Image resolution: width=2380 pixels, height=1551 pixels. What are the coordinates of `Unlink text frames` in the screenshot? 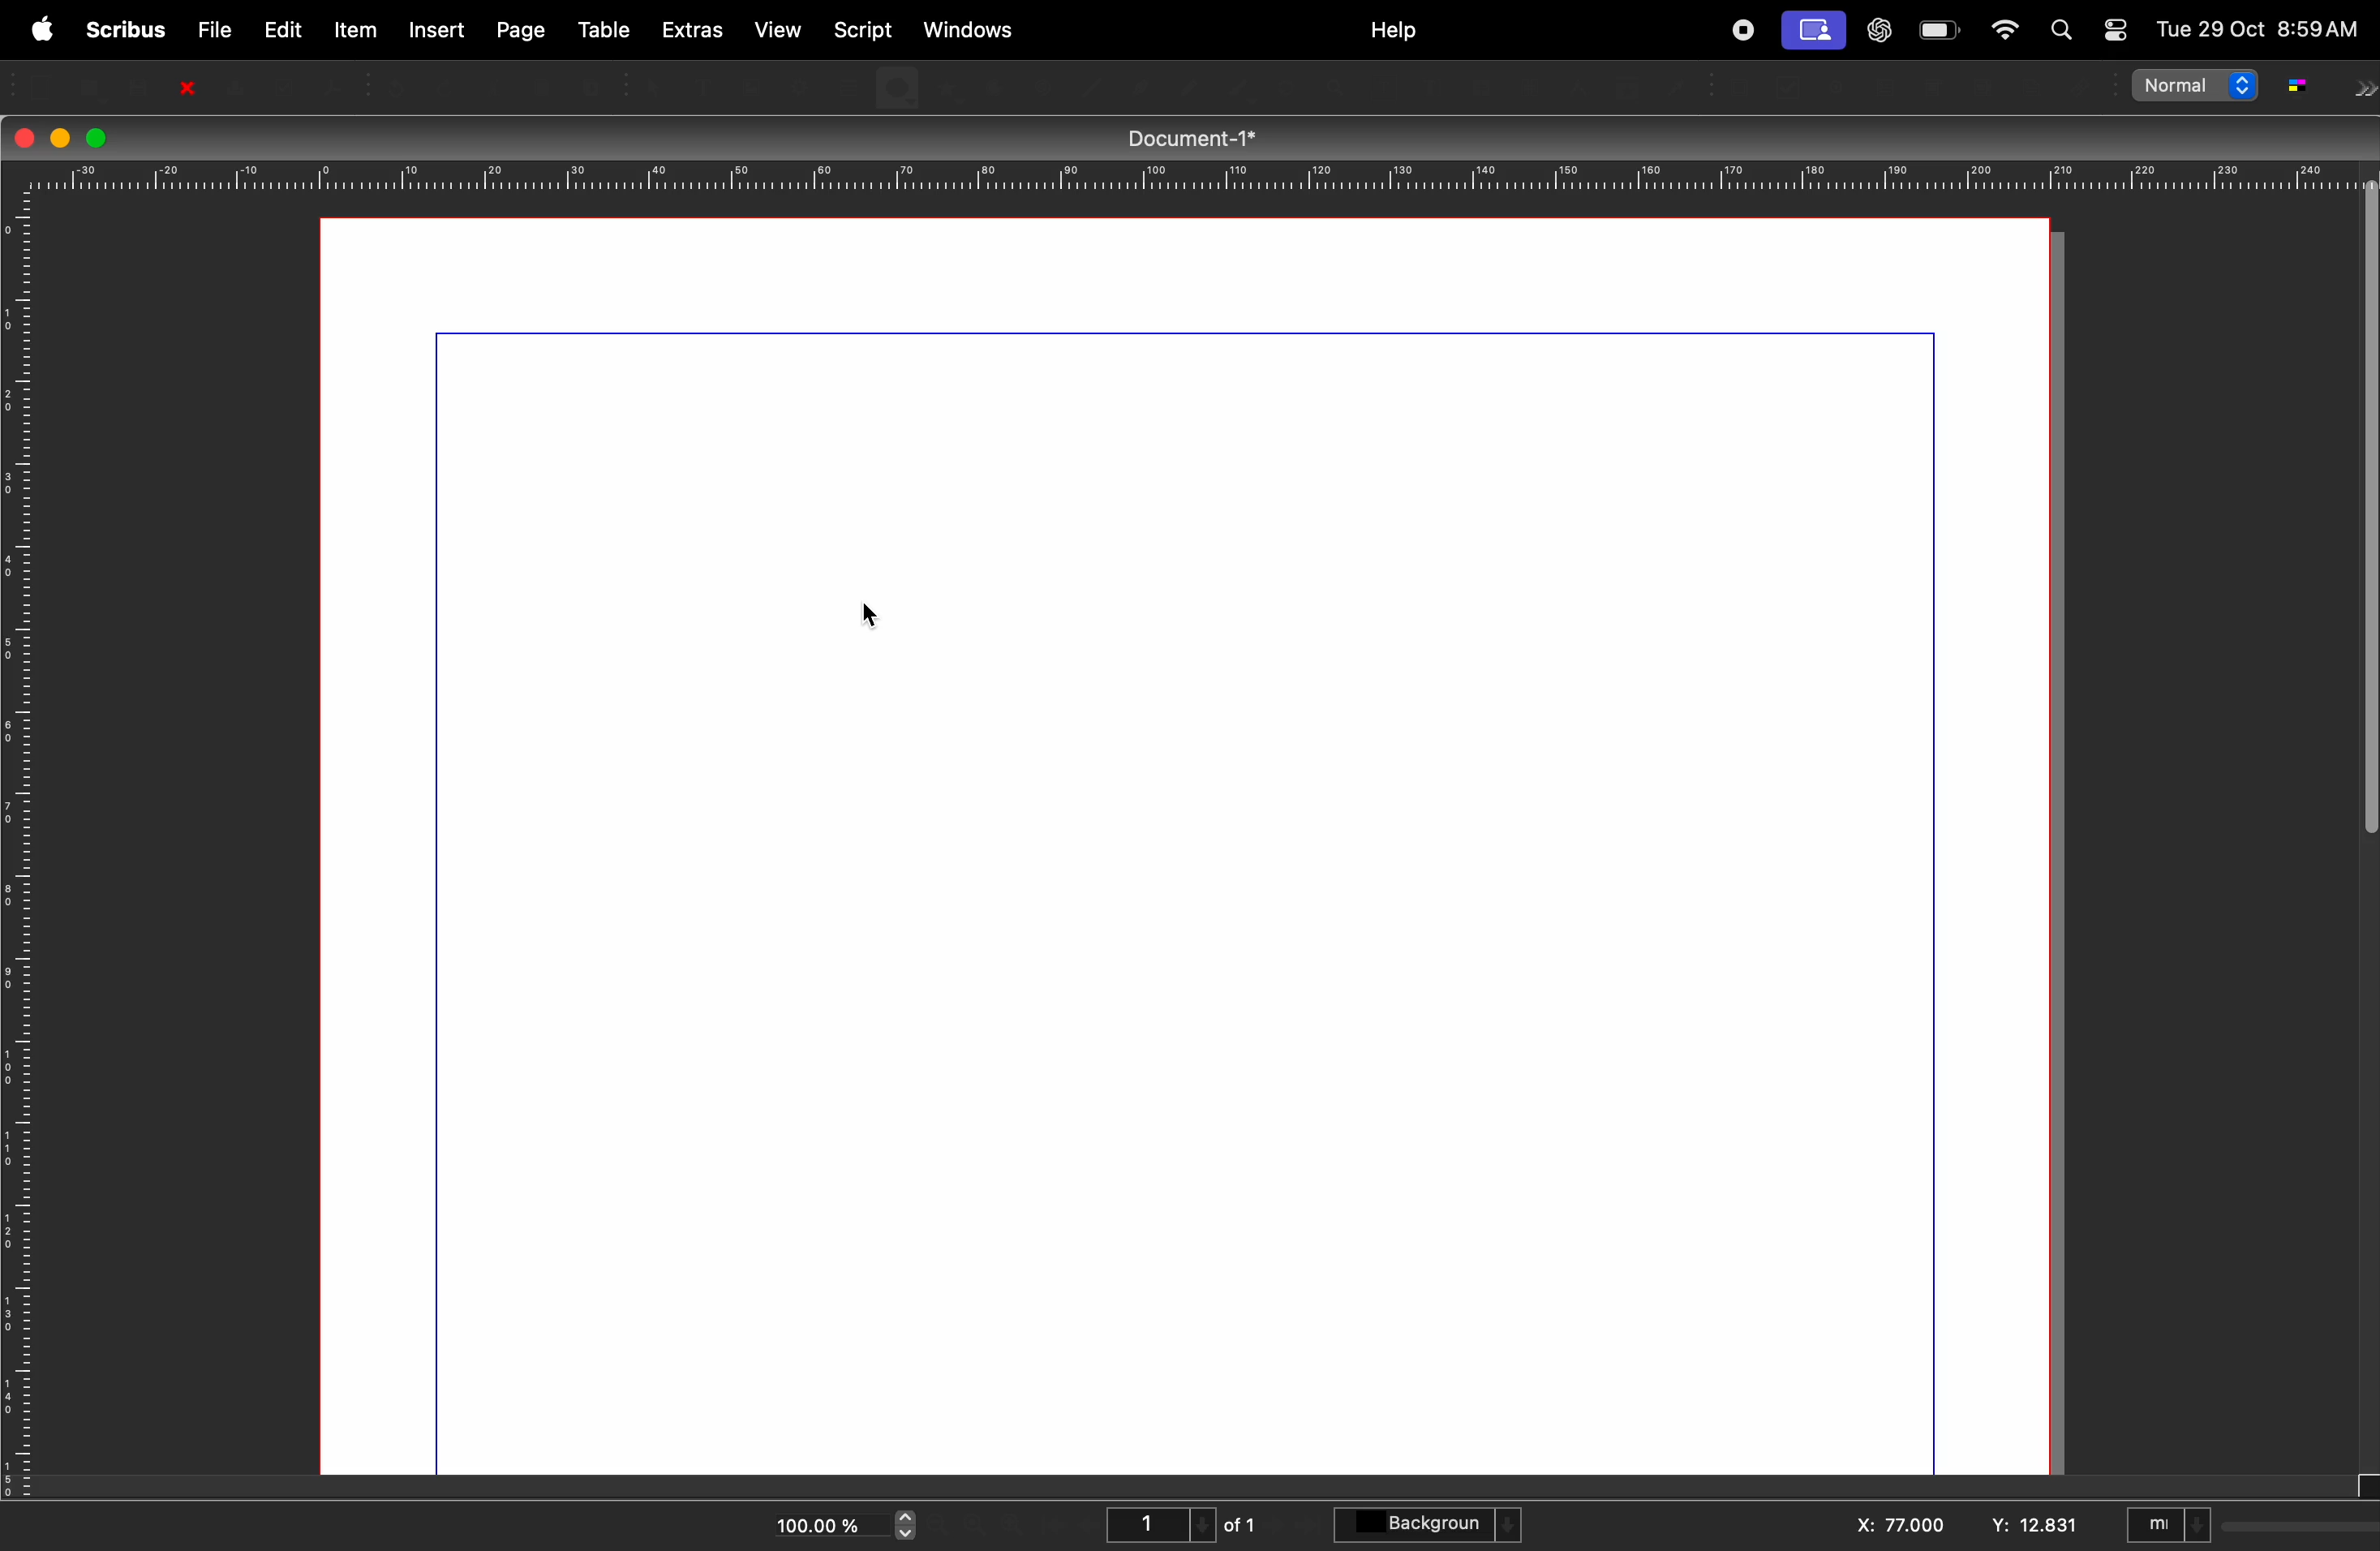 It's located at (1529, 87).